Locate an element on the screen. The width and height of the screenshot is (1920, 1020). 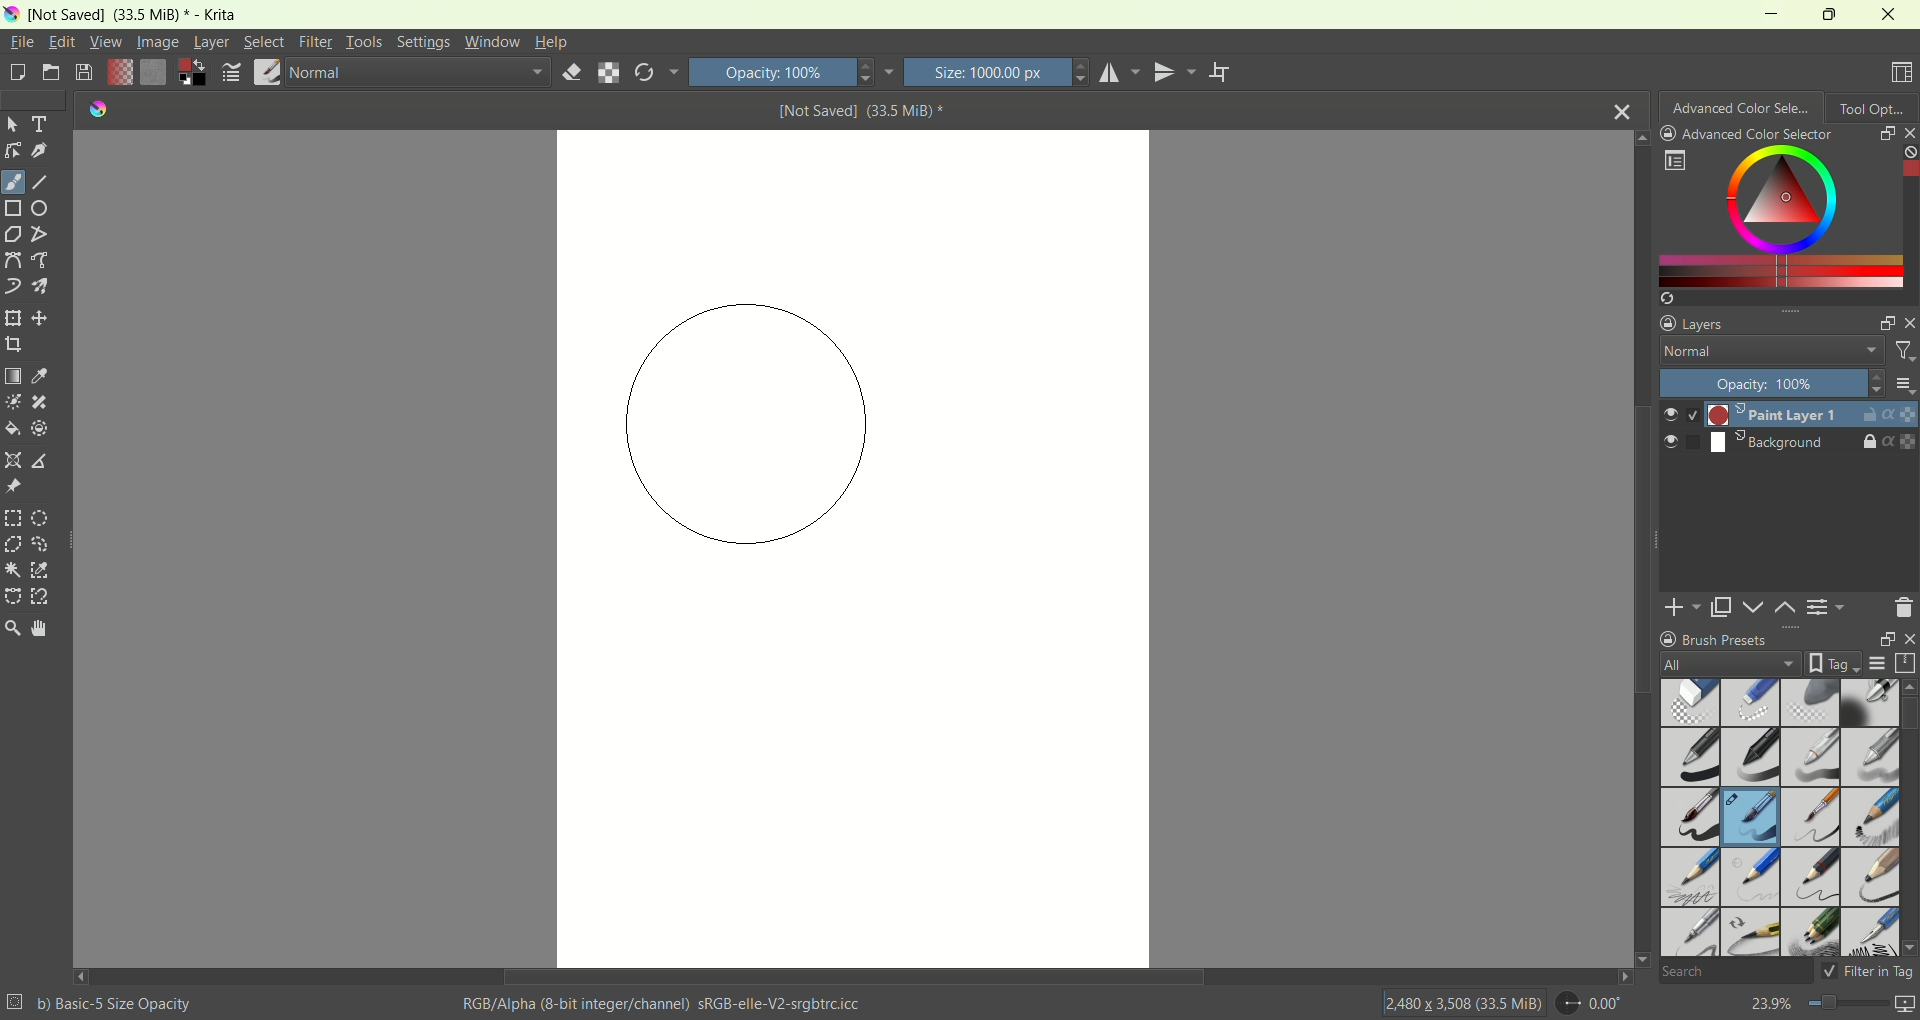
bezier curve is located at coordinates (15, 261).